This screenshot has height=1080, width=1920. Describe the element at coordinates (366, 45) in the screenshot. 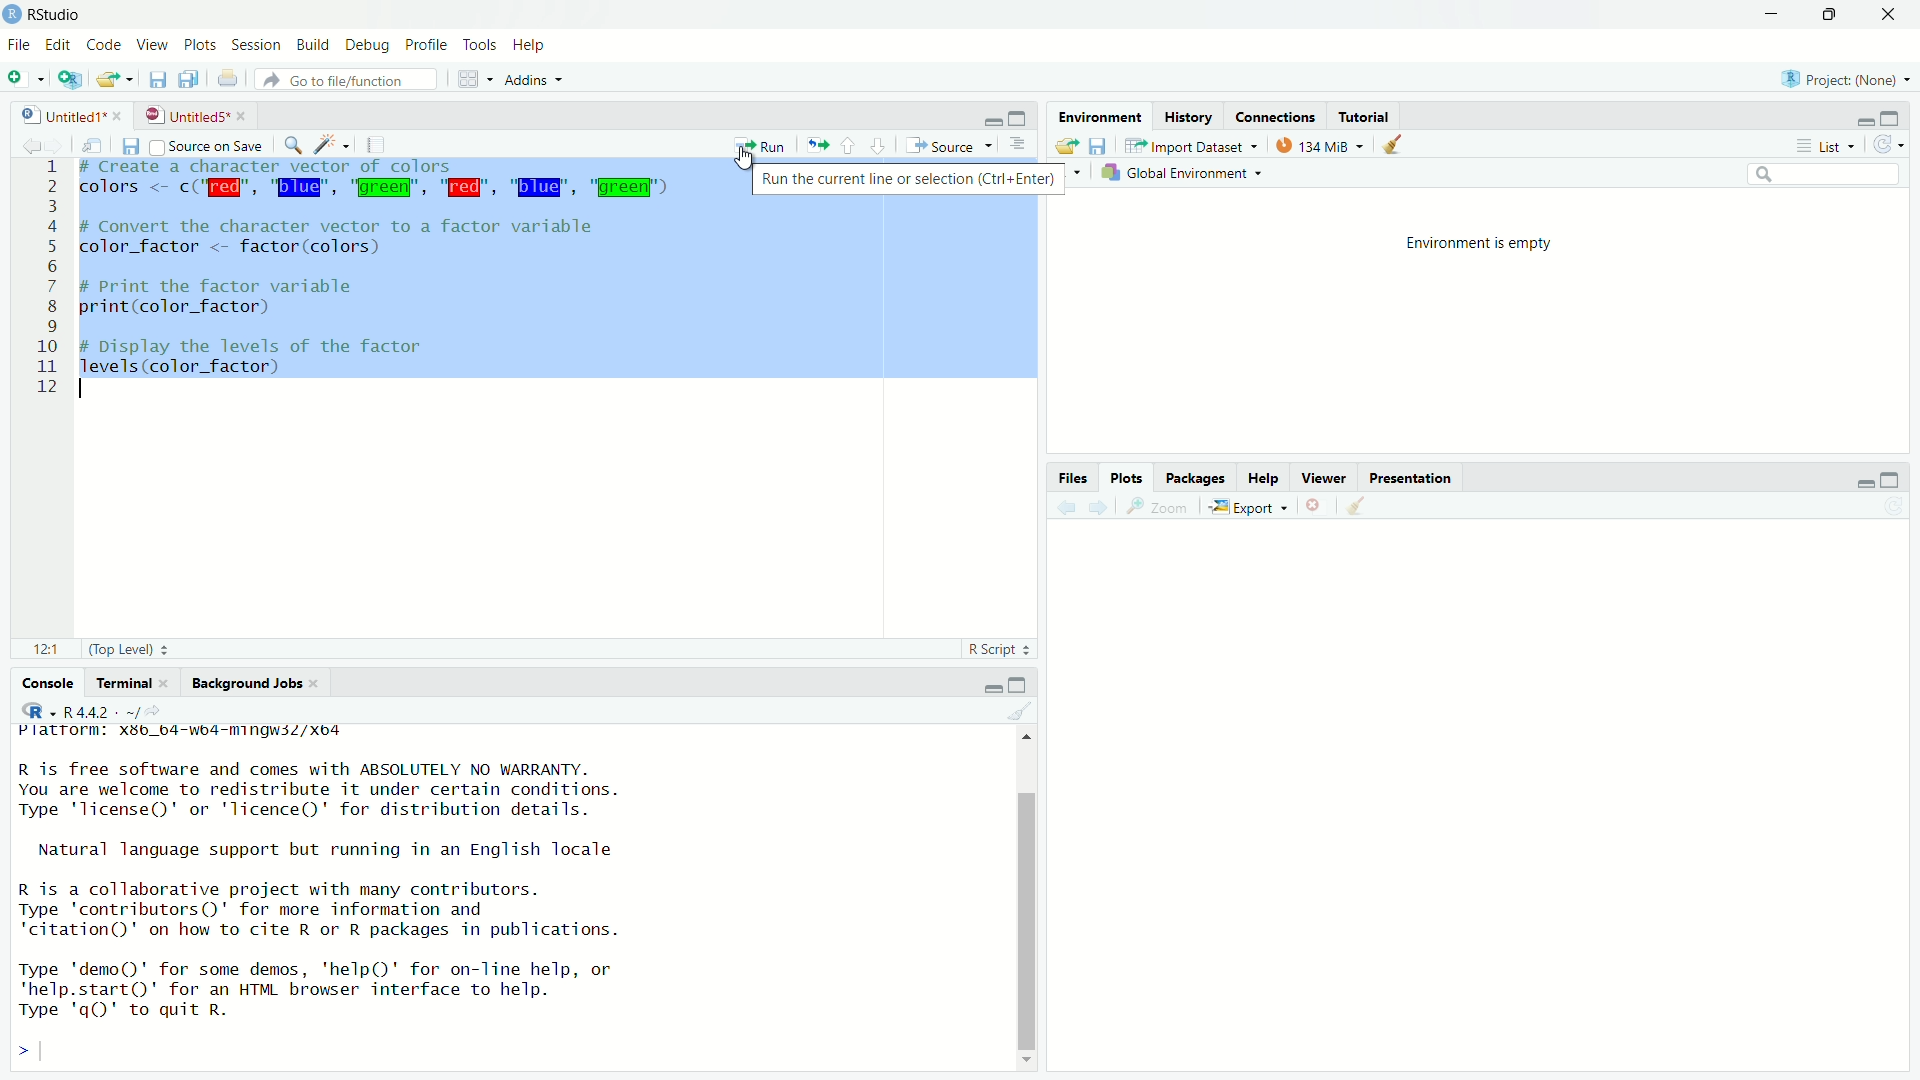

I see `debug` at that location.